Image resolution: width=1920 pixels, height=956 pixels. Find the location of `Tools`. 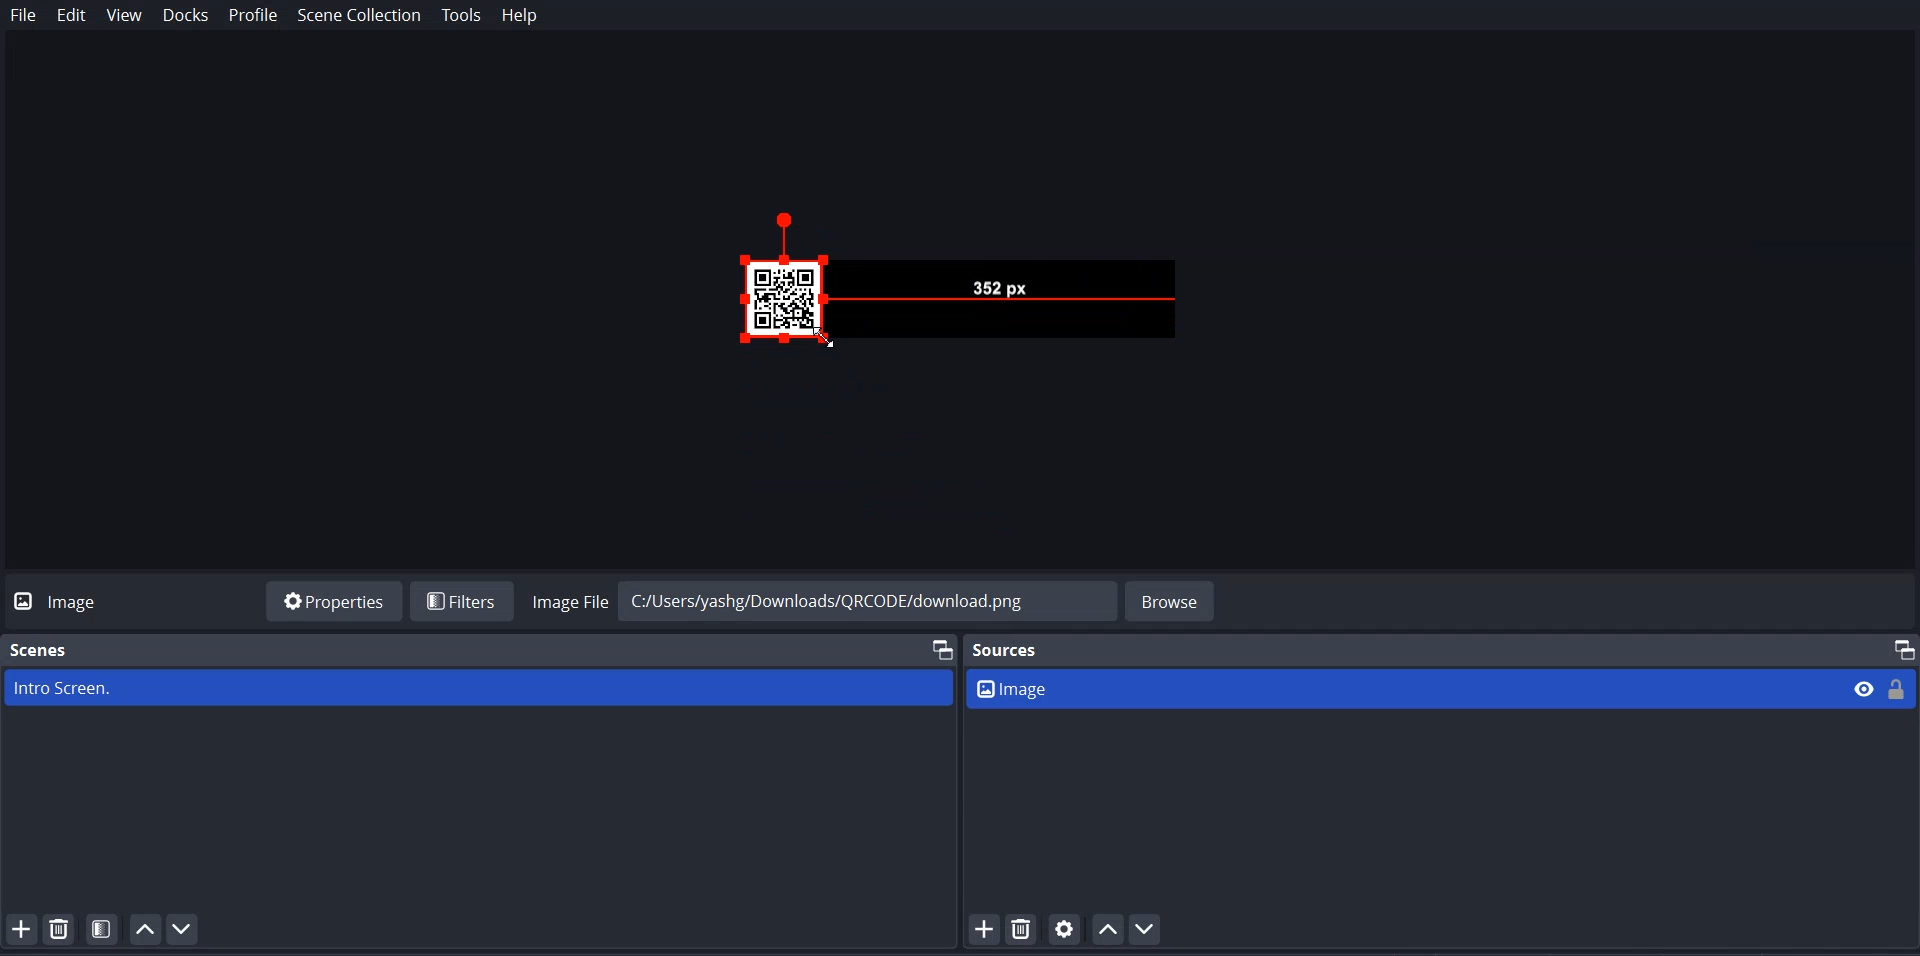

Tools is located at coordinates (461, 16).